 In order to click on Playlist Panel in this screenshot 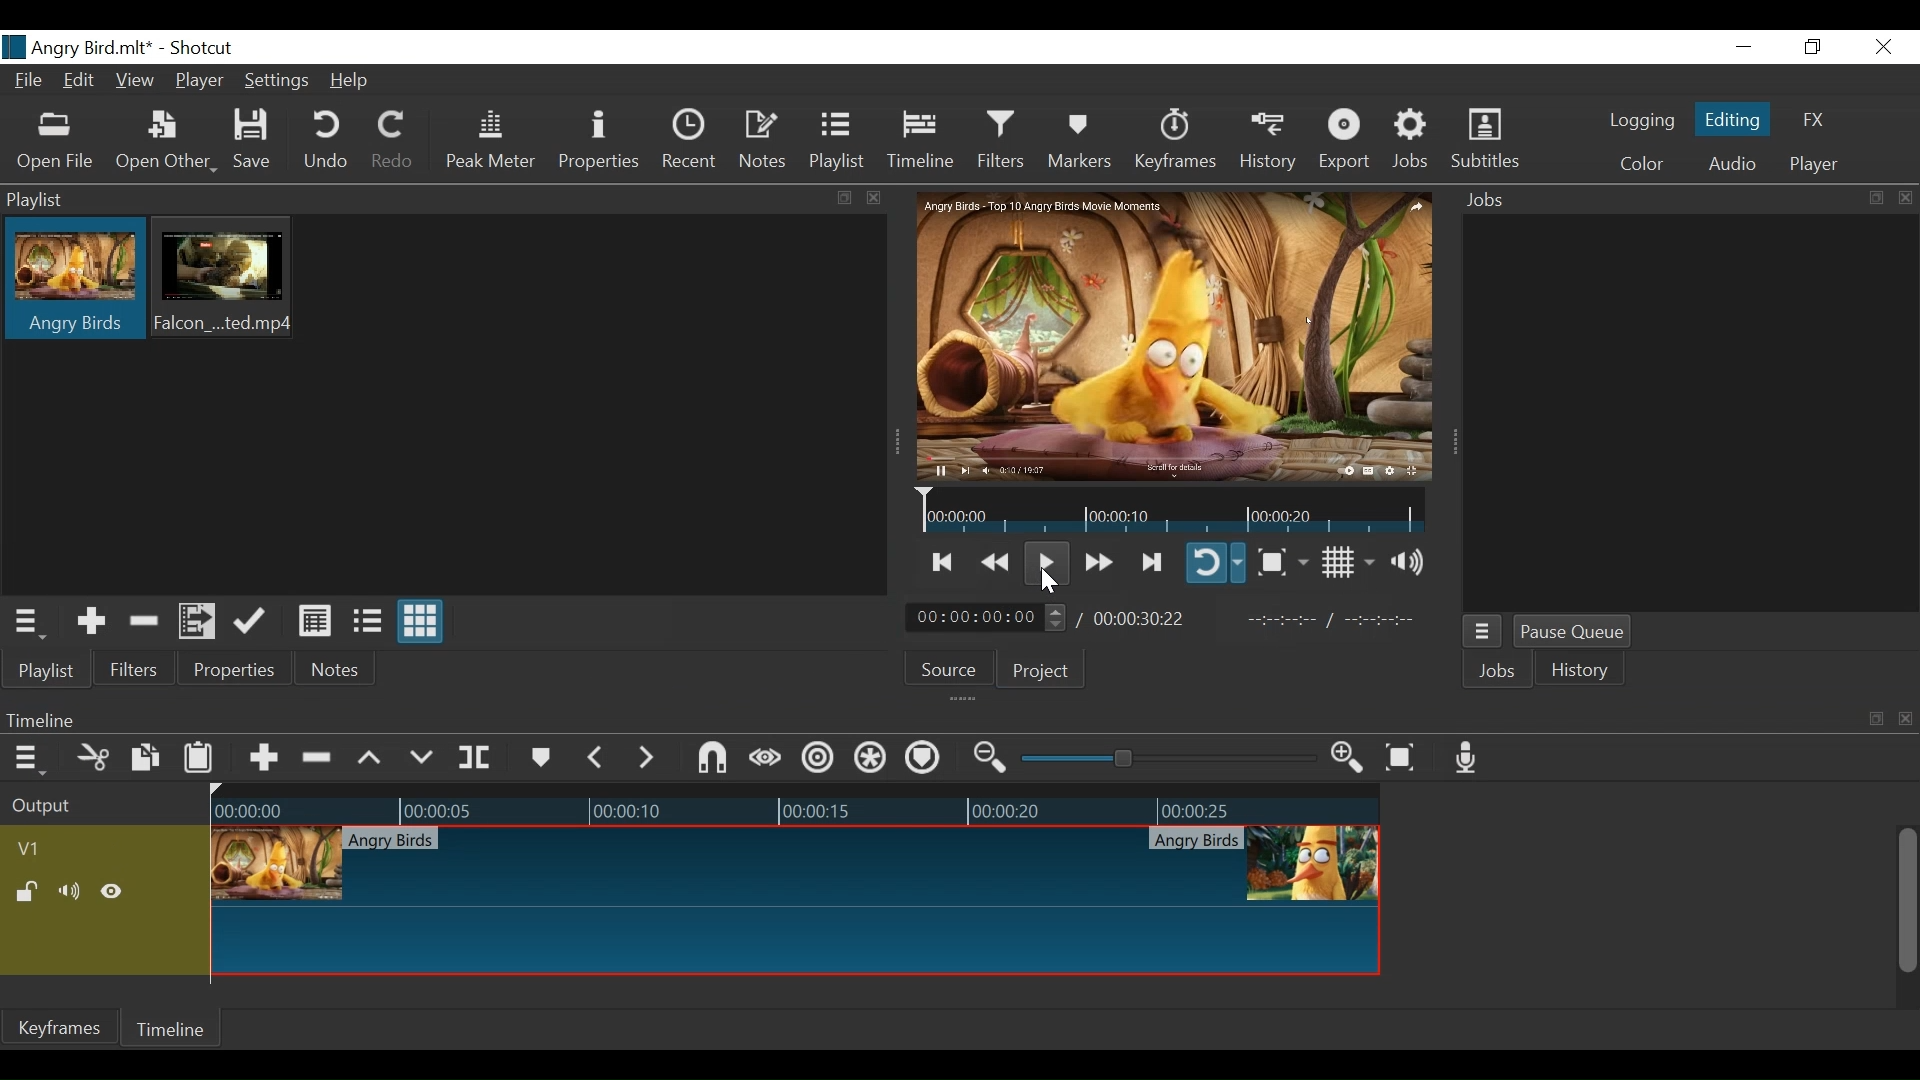, I will do `click(439, 200)`.